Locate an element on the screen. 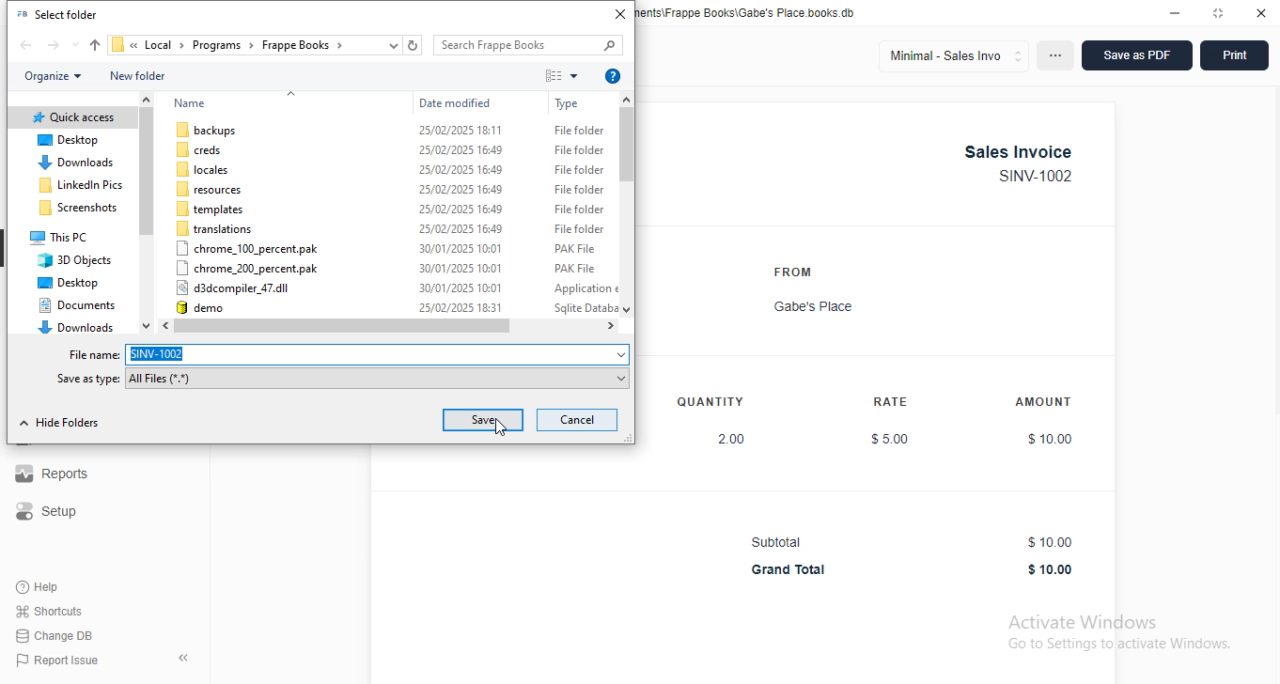 The image size is (1280, 684). go up is located at coordinates (291, 95).